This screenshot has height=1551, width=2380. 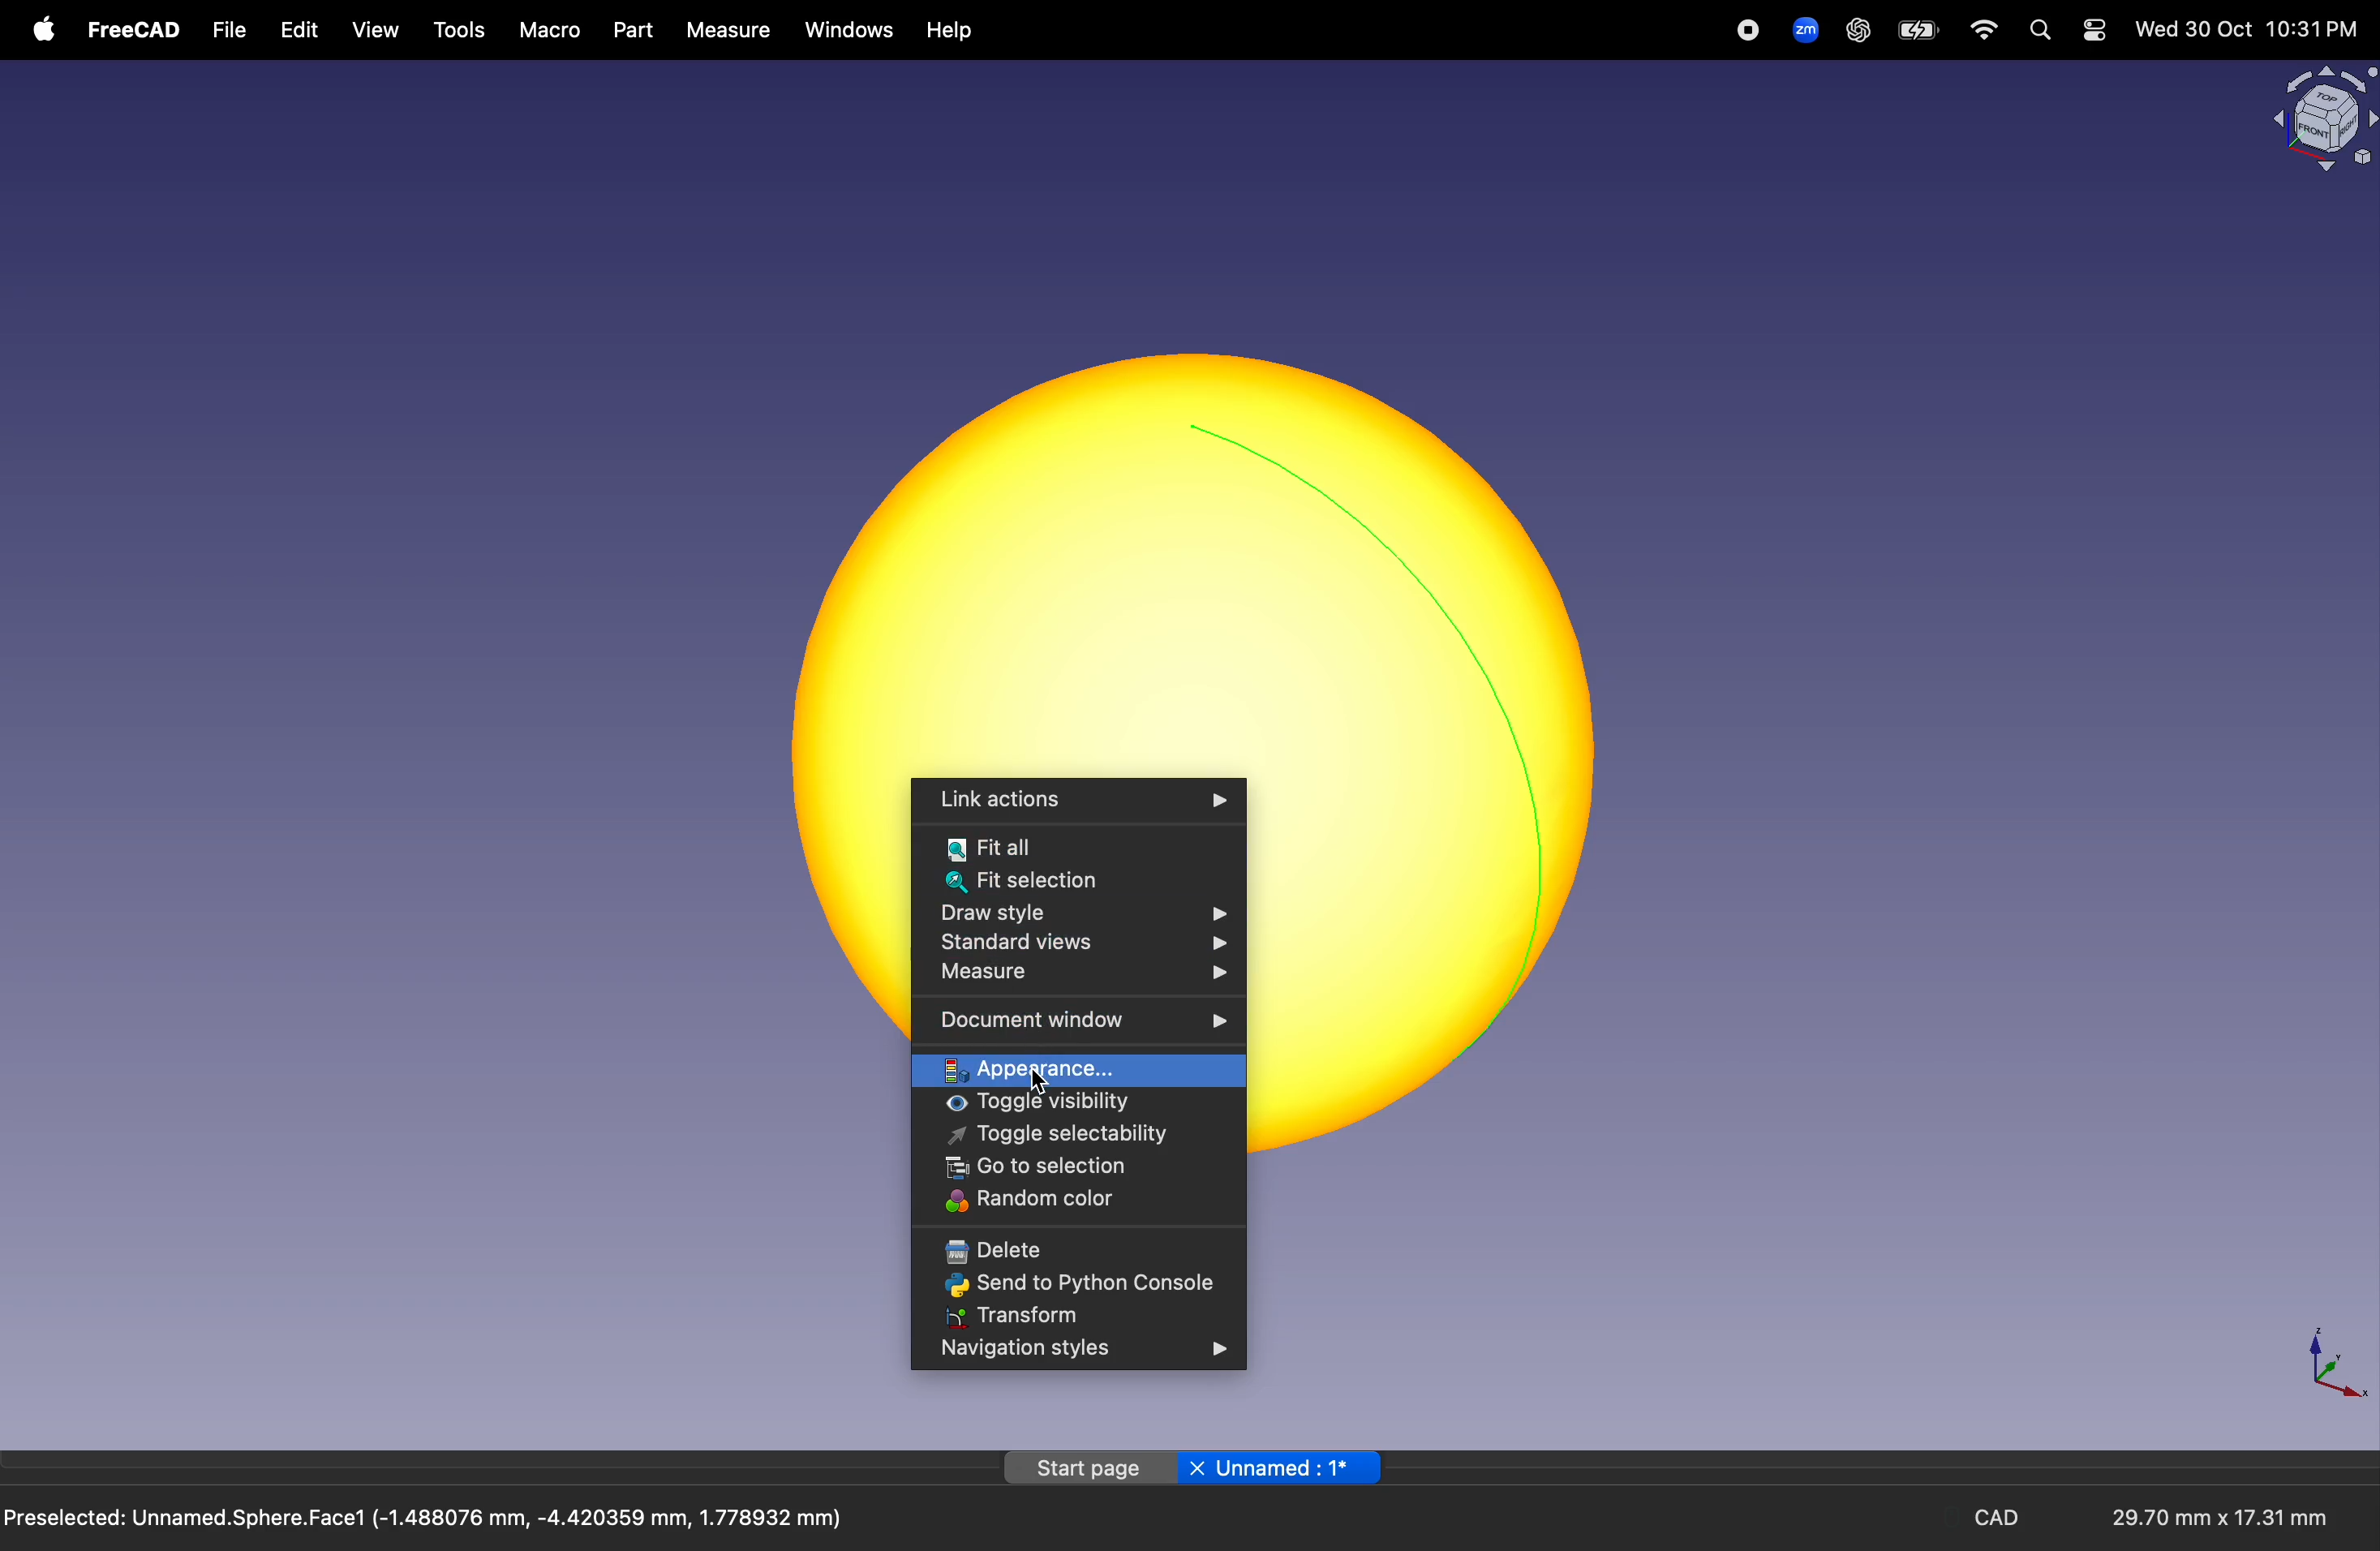 What do you see at coordinates (2038, 30) in the screenshot?
I see `search` at bounding box center [2038, 30].